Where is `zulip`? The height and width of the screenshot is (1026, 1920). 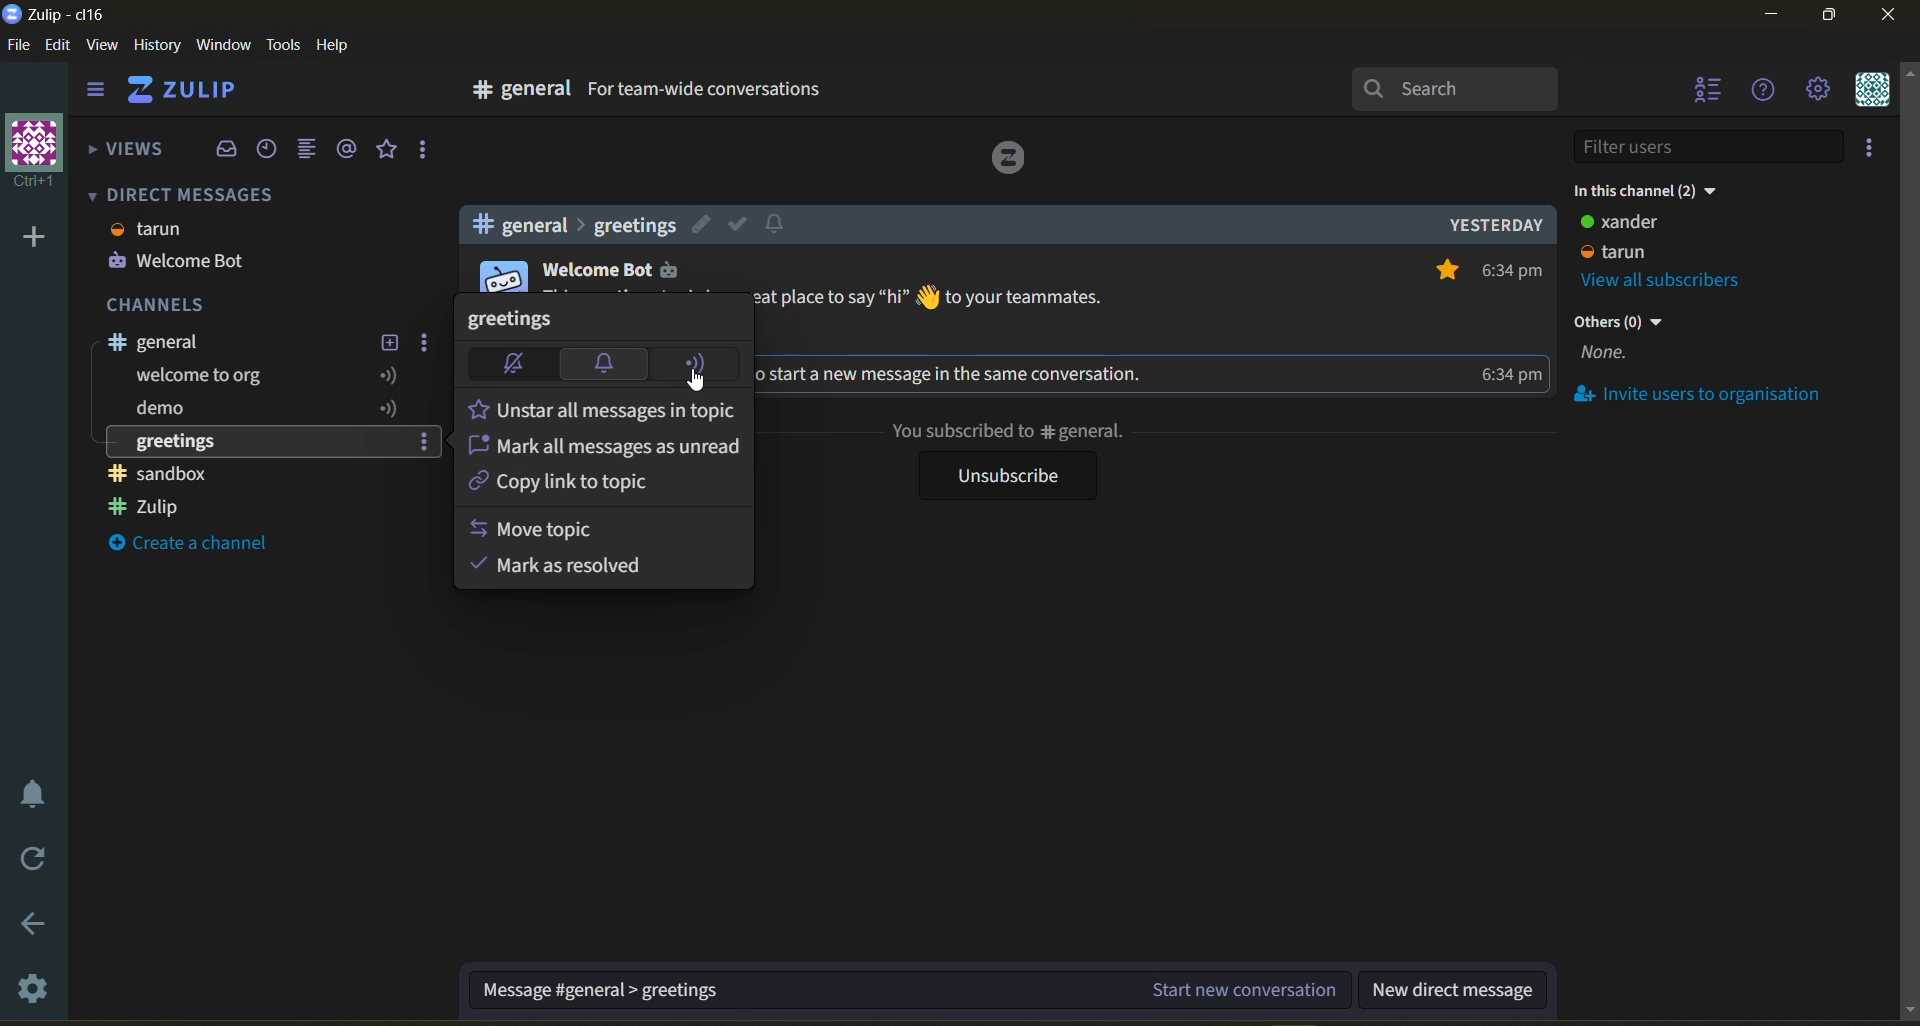 zulip is located at coordinates (163, 507).